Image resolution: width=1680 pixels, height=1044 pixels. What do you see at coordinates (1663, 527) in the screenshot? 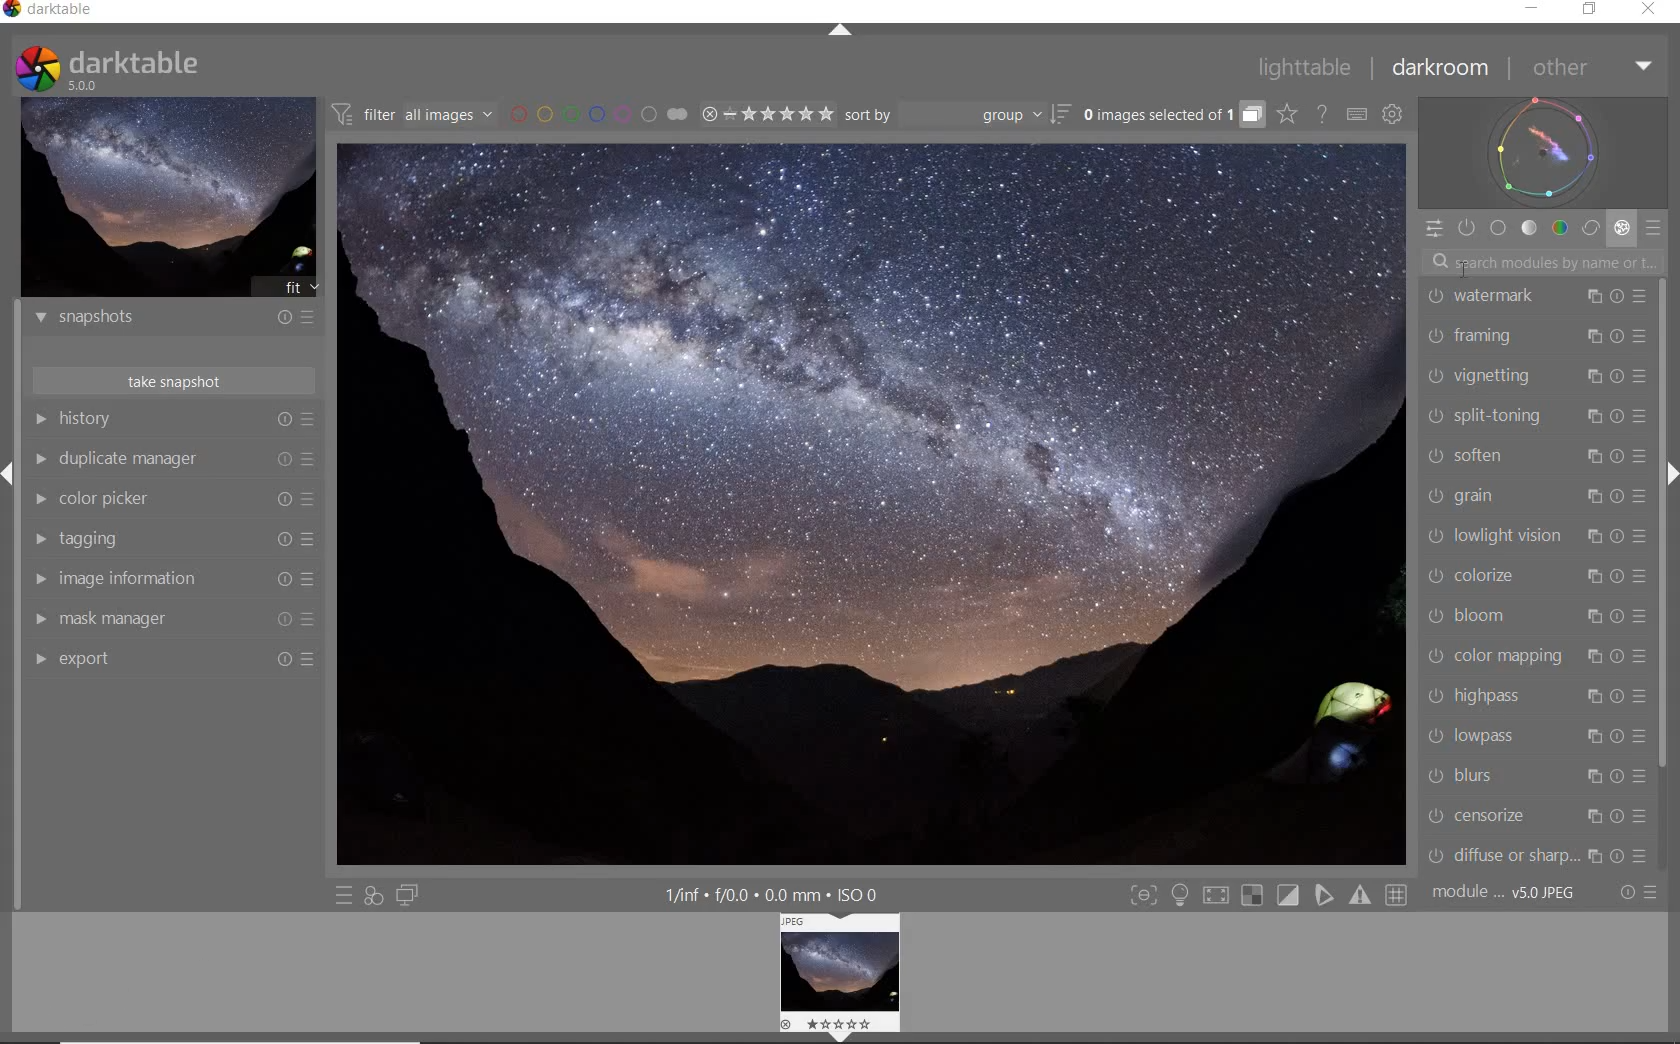
I see `SCROLLBAR` at bounding box center [1663, 527].